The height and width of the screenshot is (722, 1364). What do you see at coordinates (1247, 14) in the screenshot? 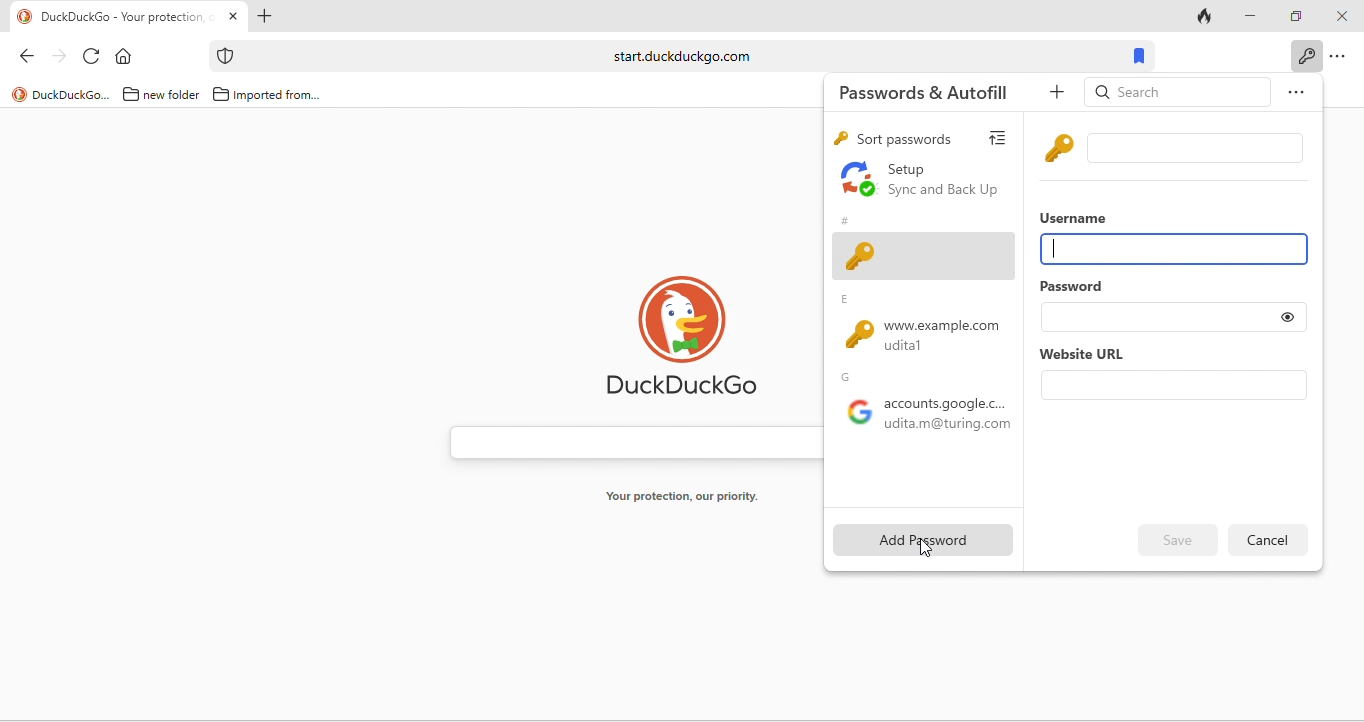
I see `minimize` at bounding box center [1247, 14].